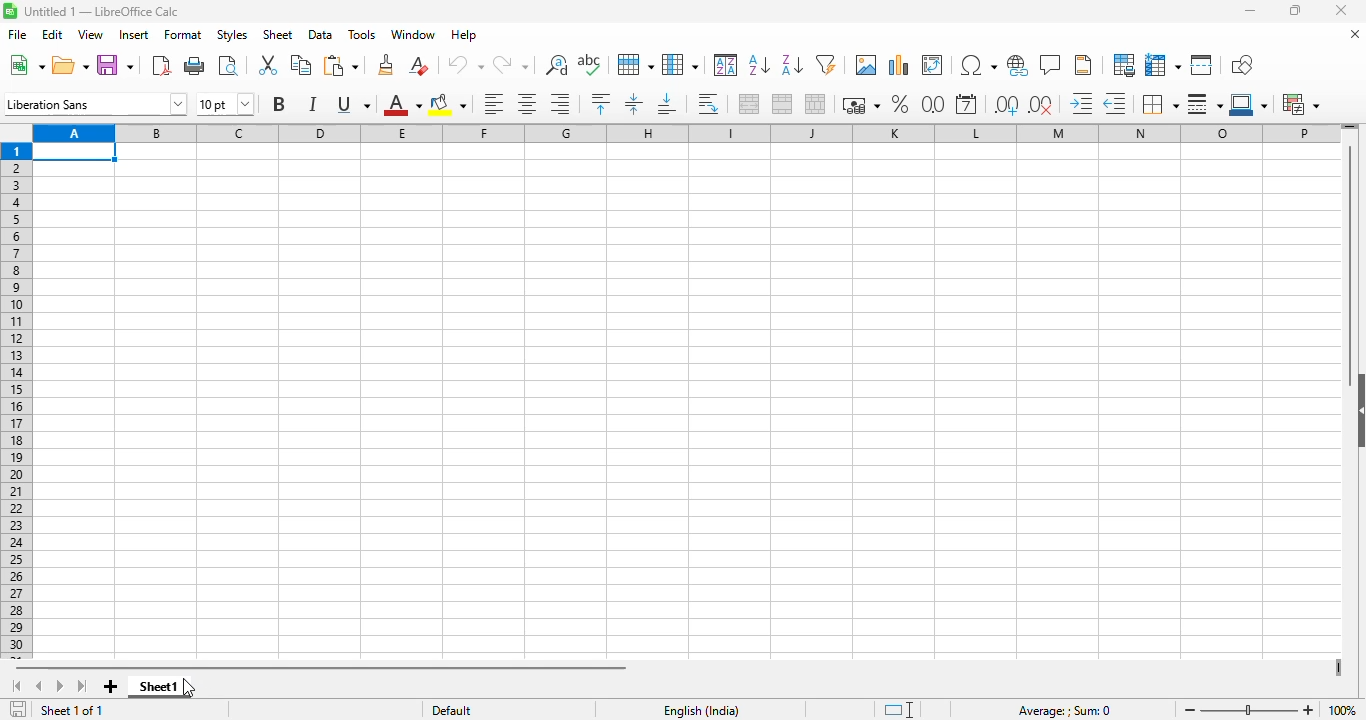  Describe the element at coordinates (195, 66) in the screenshot. I see `print` at that location.